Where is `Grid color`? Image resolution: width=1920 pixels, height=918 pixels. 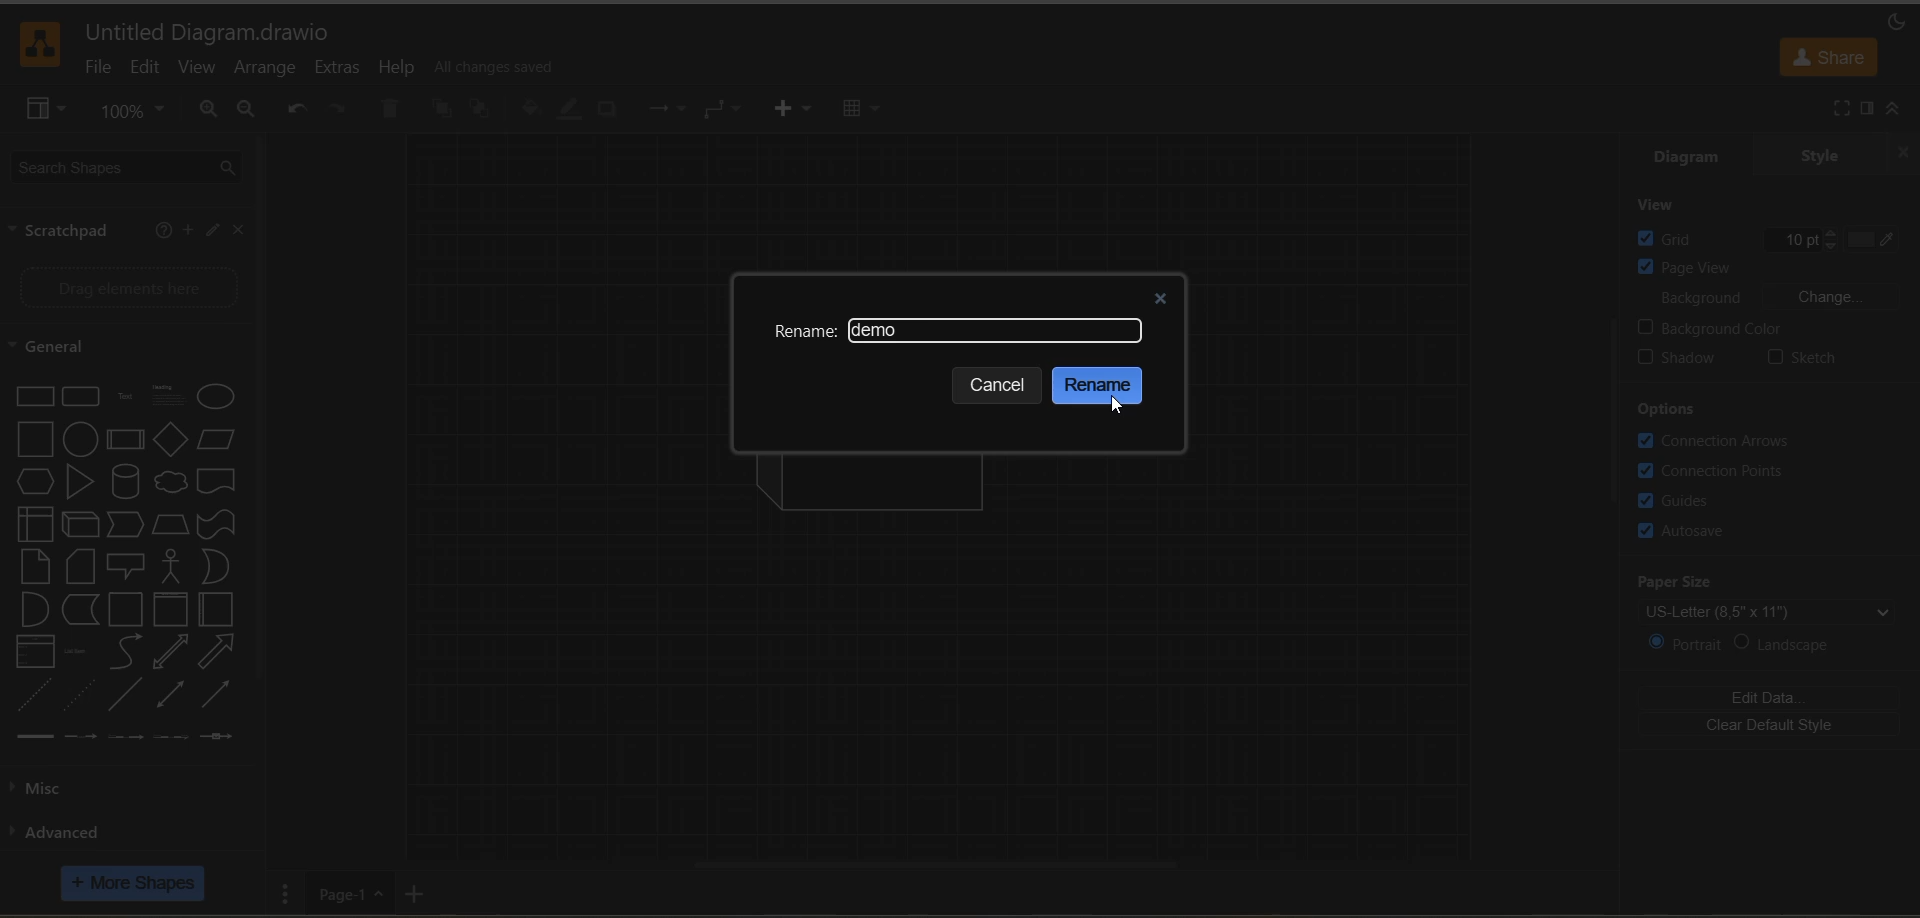 Grid color is located at coordinates (1858, 233).